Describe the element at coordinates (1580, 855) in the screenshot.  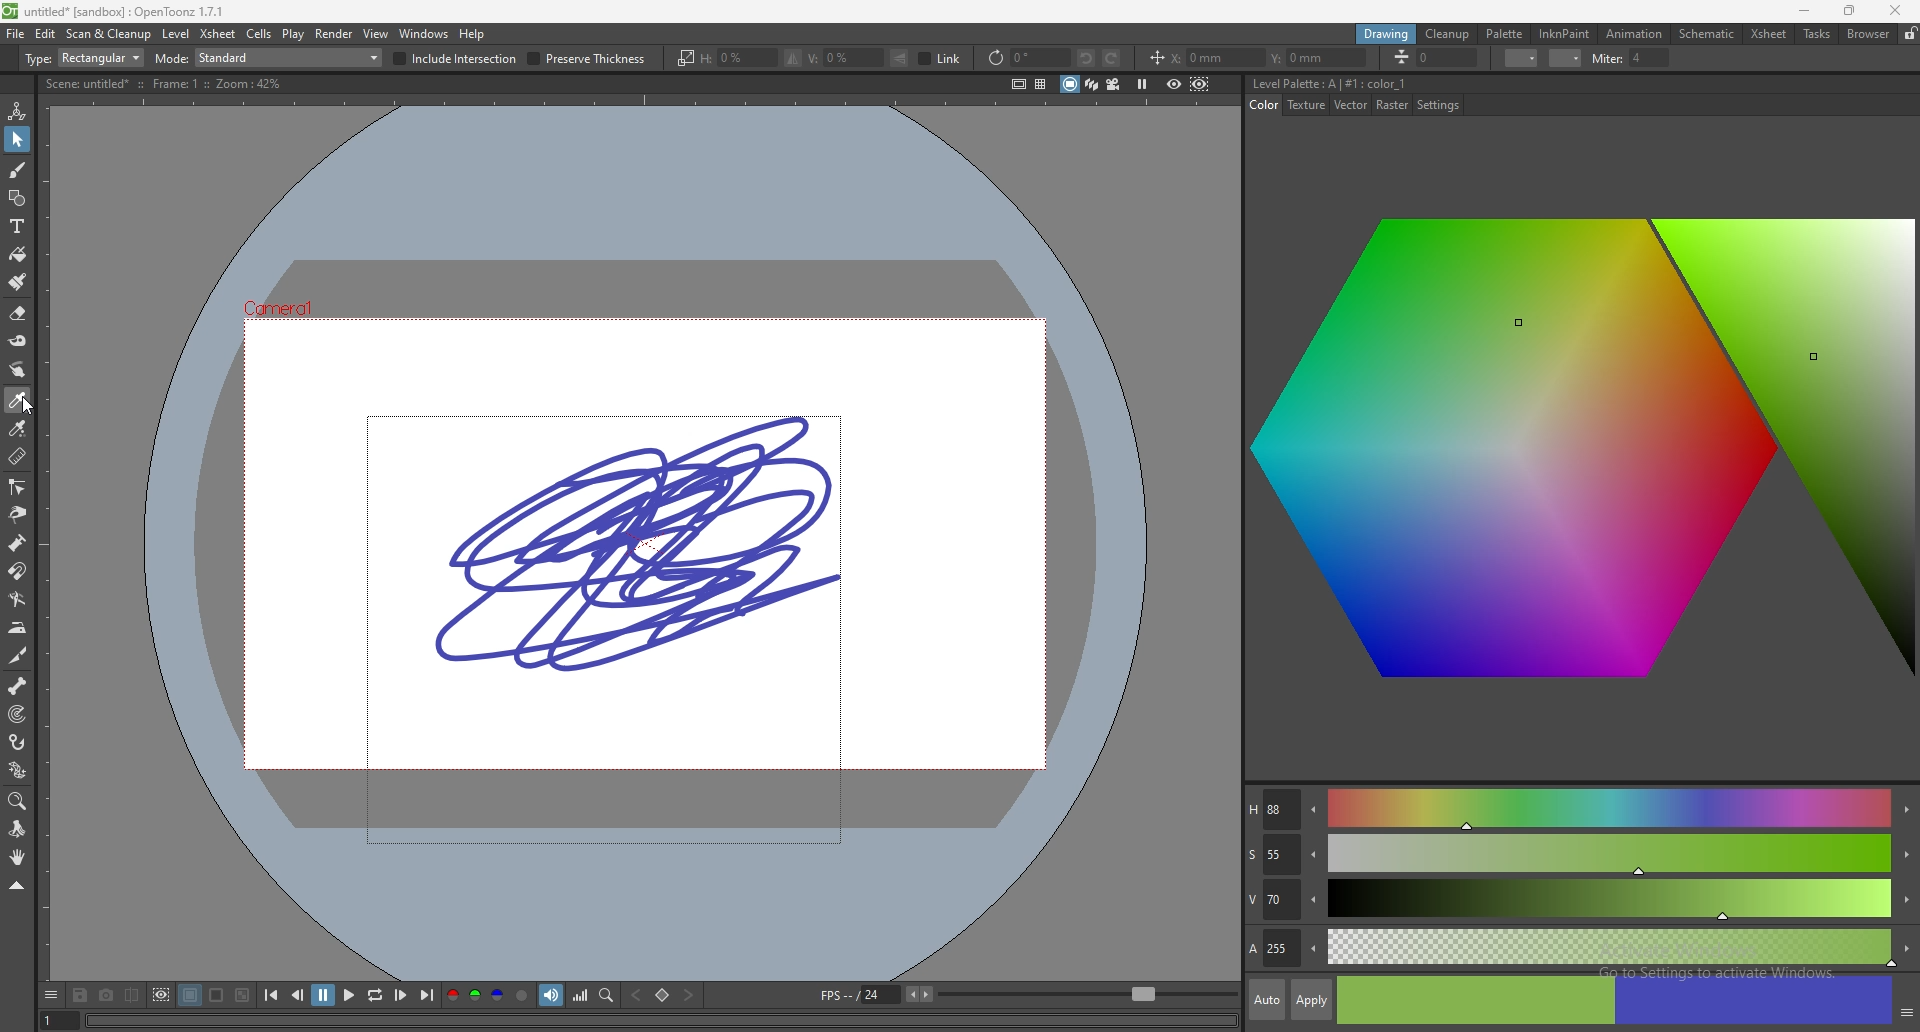
I see `saturation` at that location.